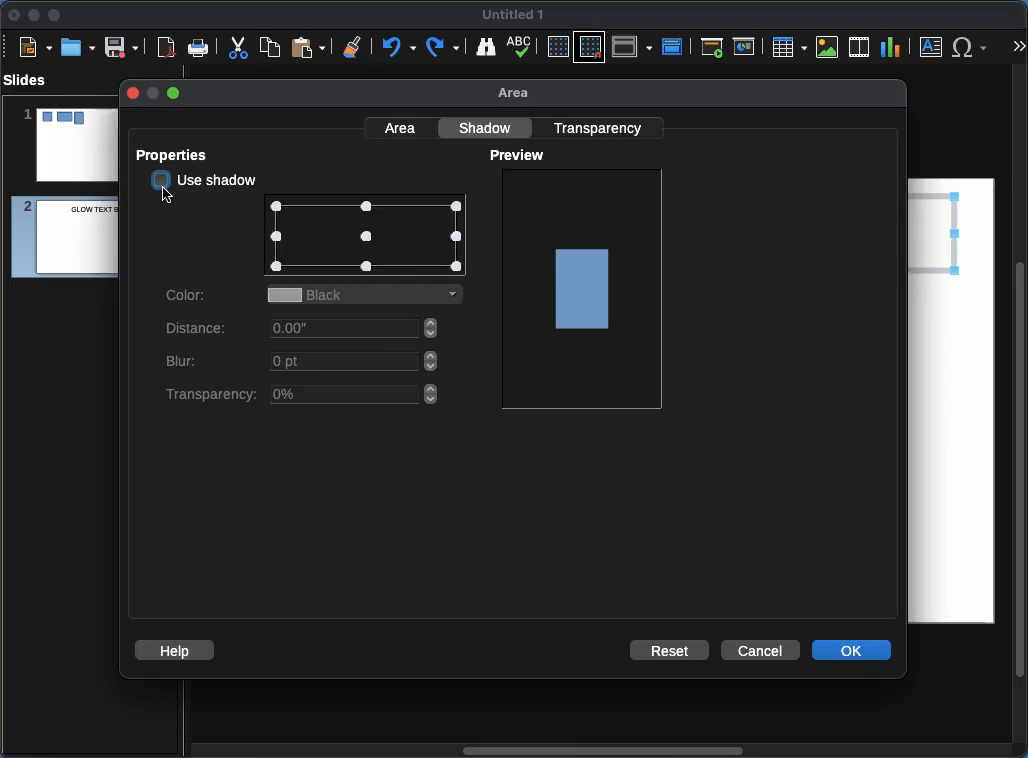 This screenshot has width=1028, height=758. I want to click on Textbox, so click(932, 46).